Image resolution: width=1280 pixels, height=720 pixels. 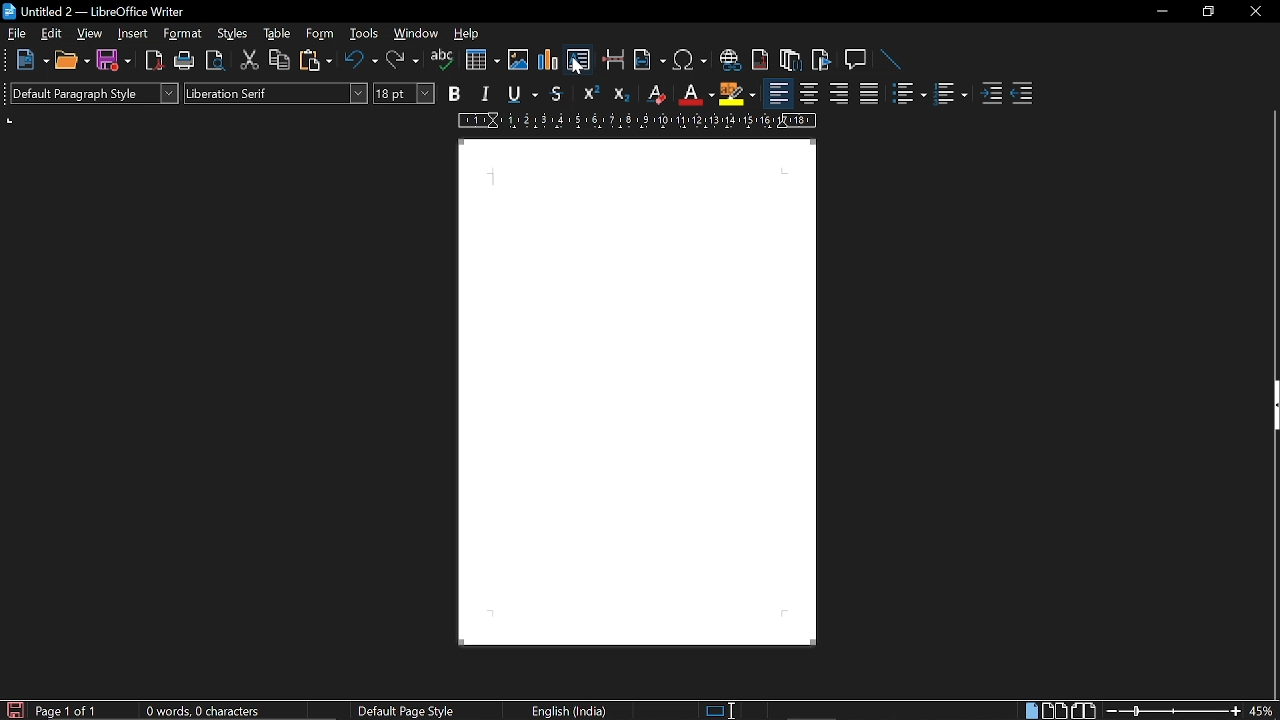 What do you see at coordinates (519, 94) in the screenshot?
I see `underline` at bounding box center [519, 94].